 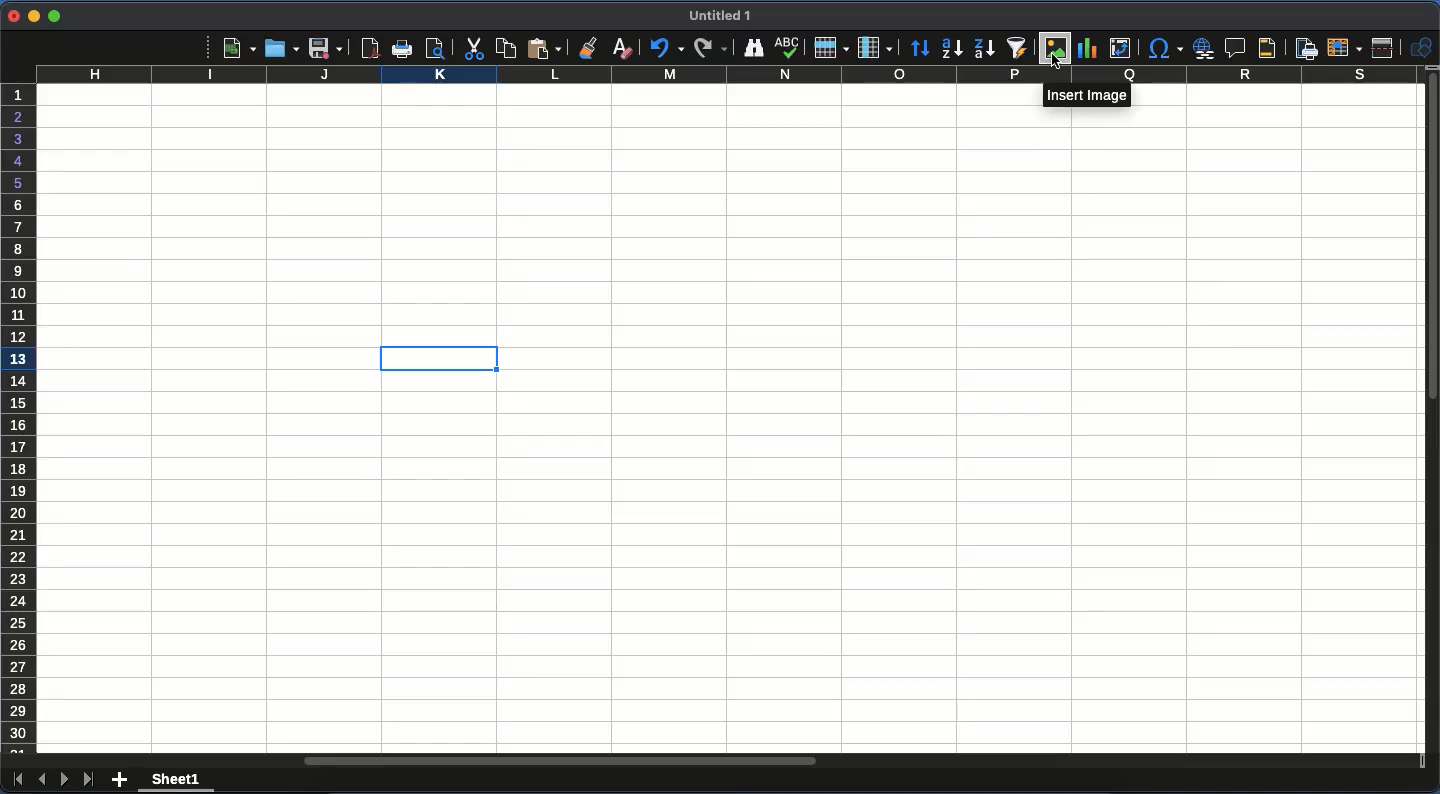 I want to click on close, so click(x=11, y=15).